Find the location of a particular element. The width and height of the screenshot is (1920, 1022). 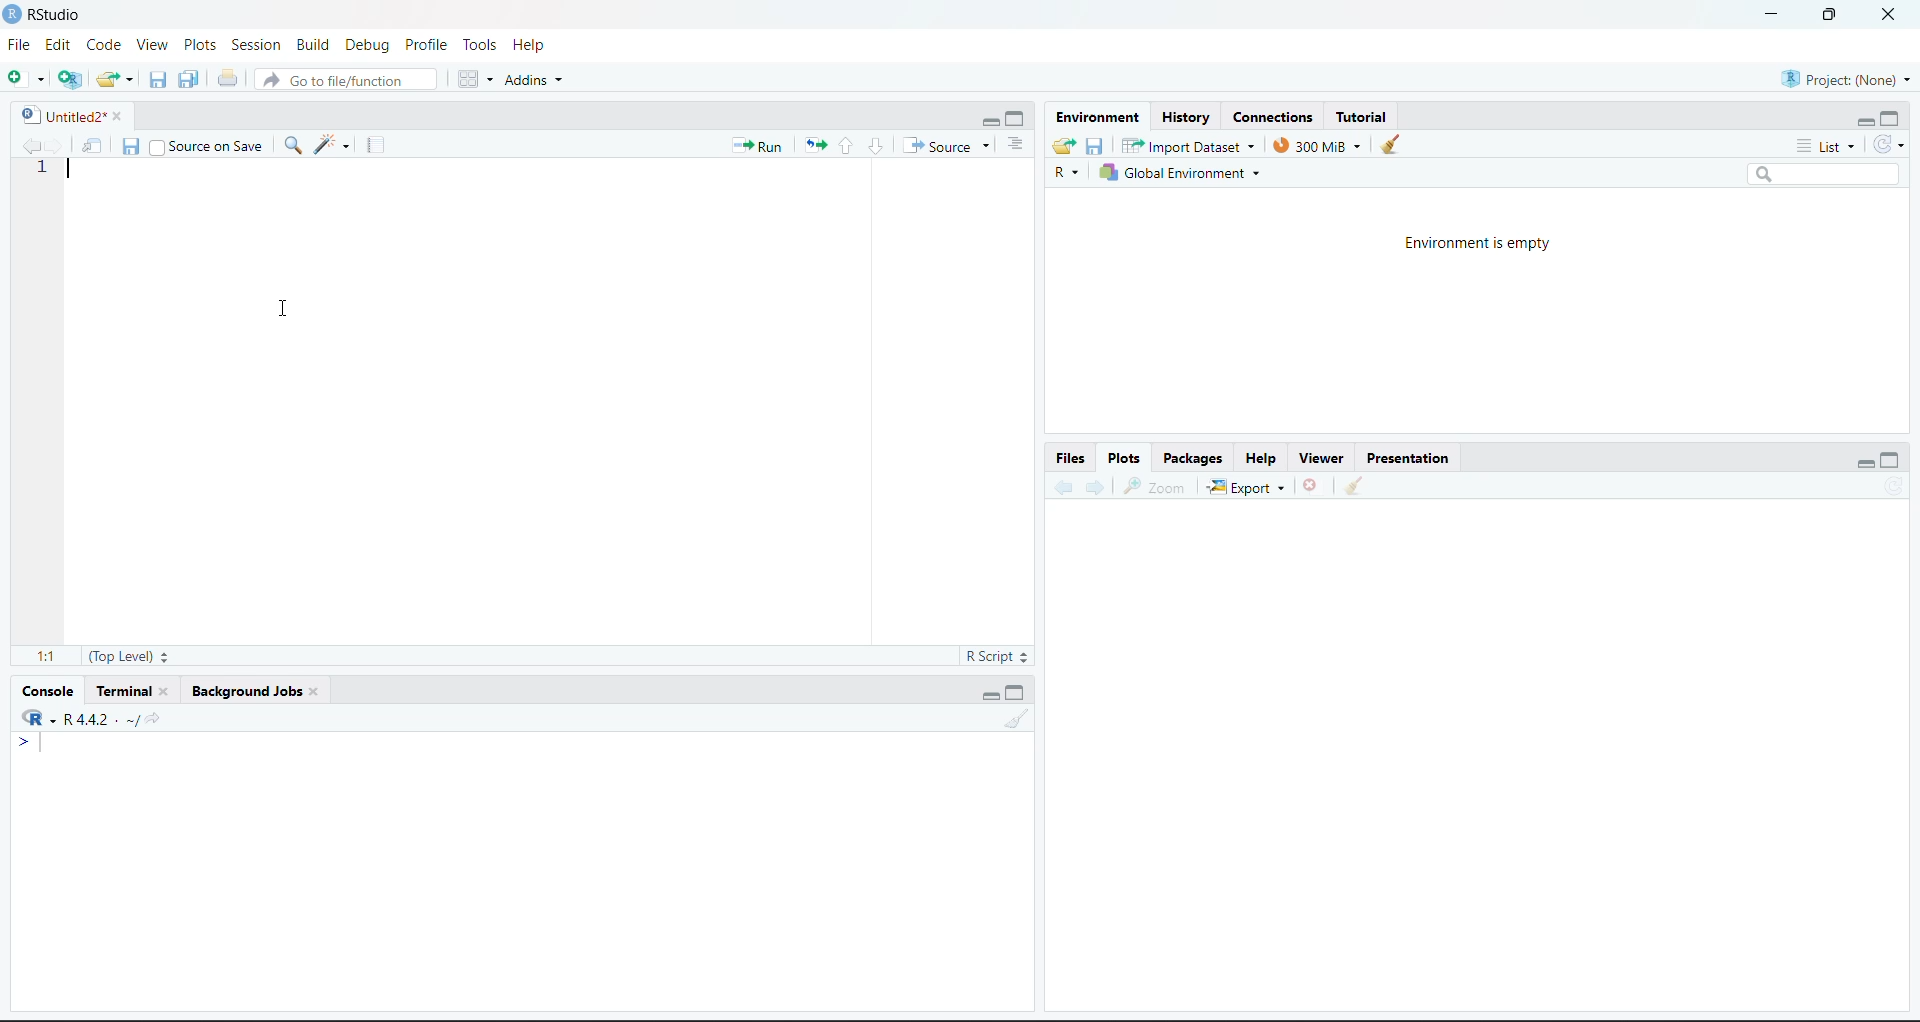

View is located at coordinates (151, 45).